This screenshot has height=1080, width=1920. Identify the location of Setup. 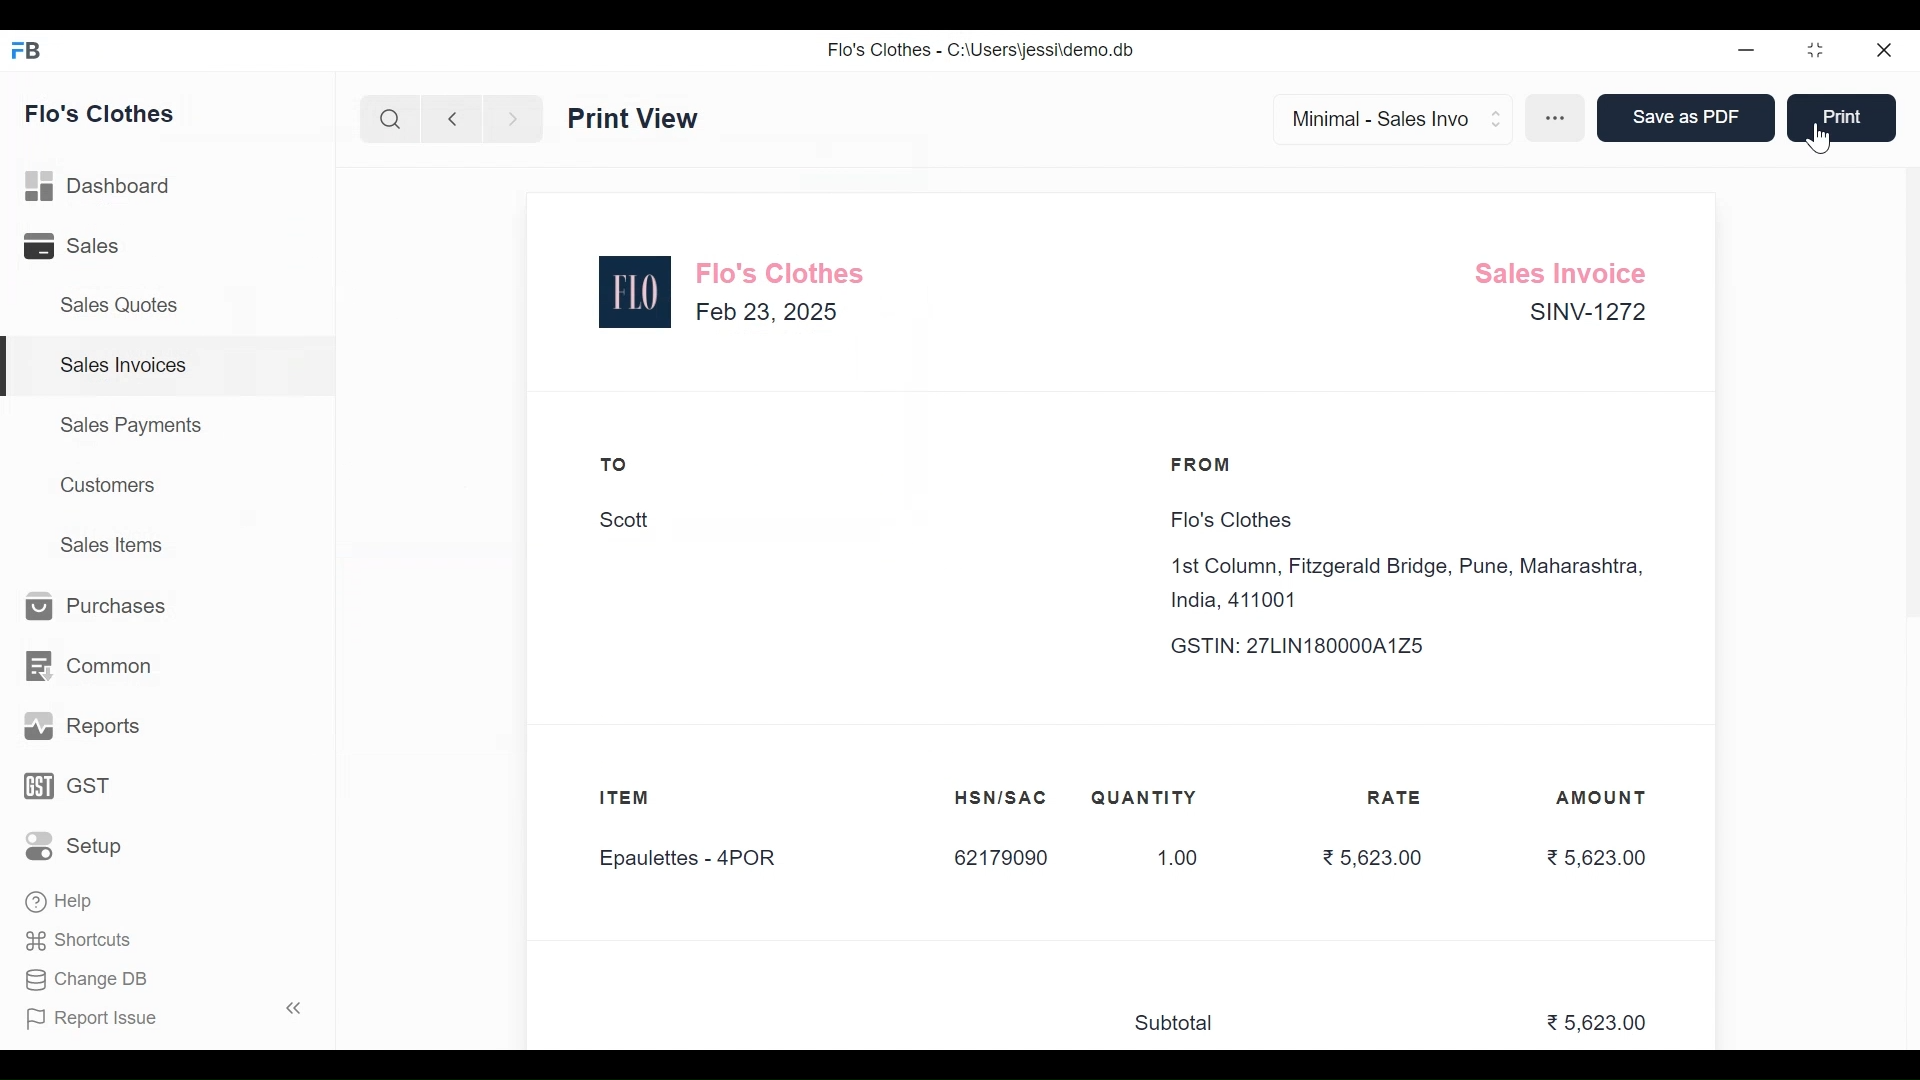
(74, 844).